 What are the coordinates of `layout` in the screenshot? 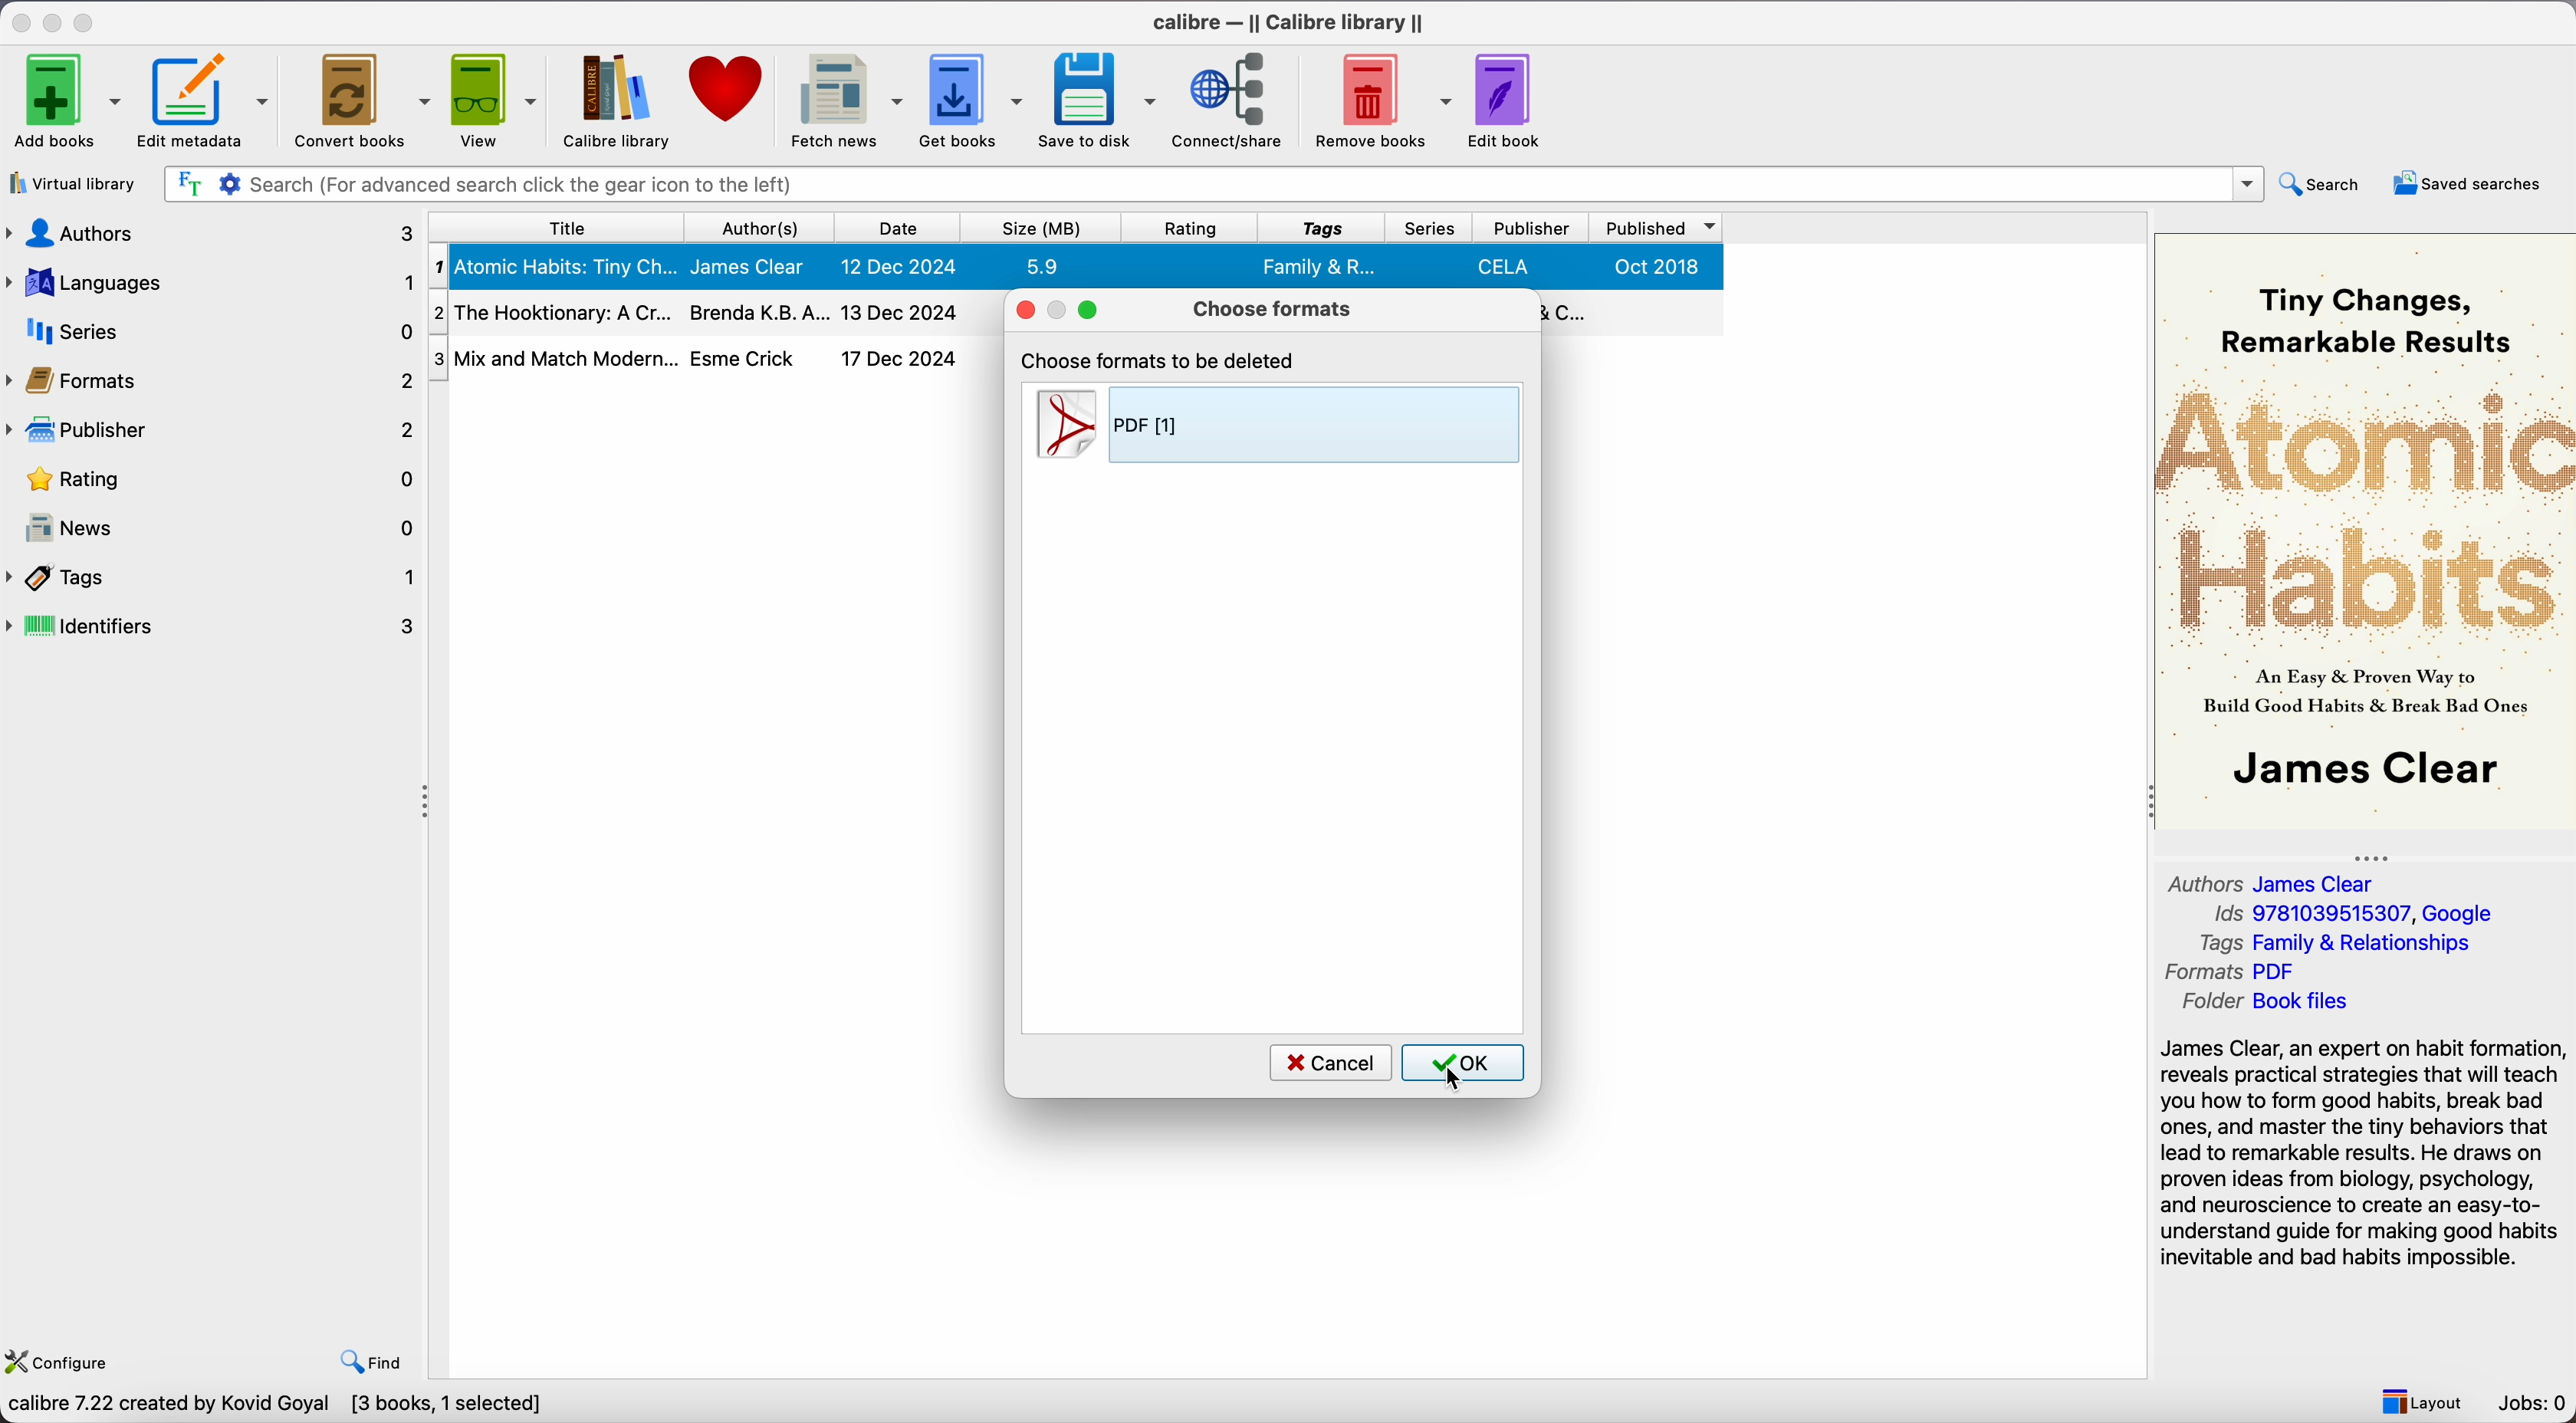 It's located at (2423, 1401).